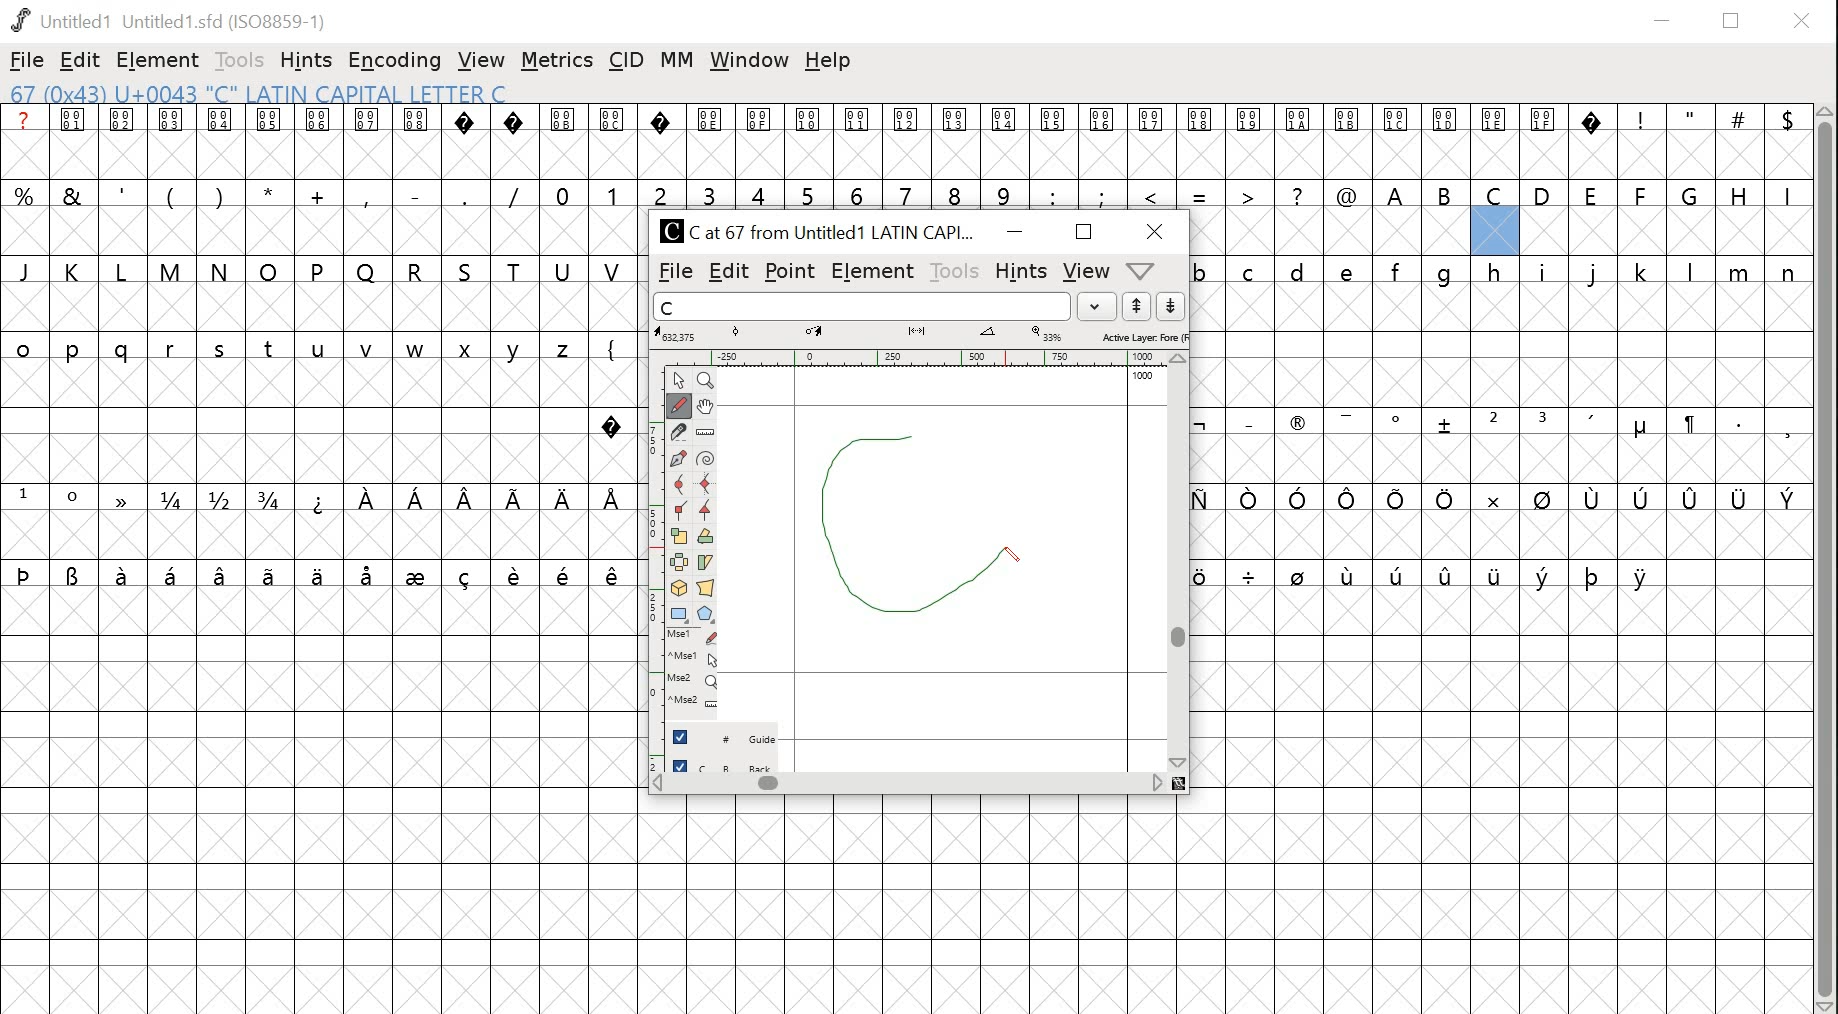 Image resolution: width=1838 pixels, height=1014 pixels. What do you see at coordinates (1138, 306) in the screenshot?
I see `up` at bounding box center [1138, 306].